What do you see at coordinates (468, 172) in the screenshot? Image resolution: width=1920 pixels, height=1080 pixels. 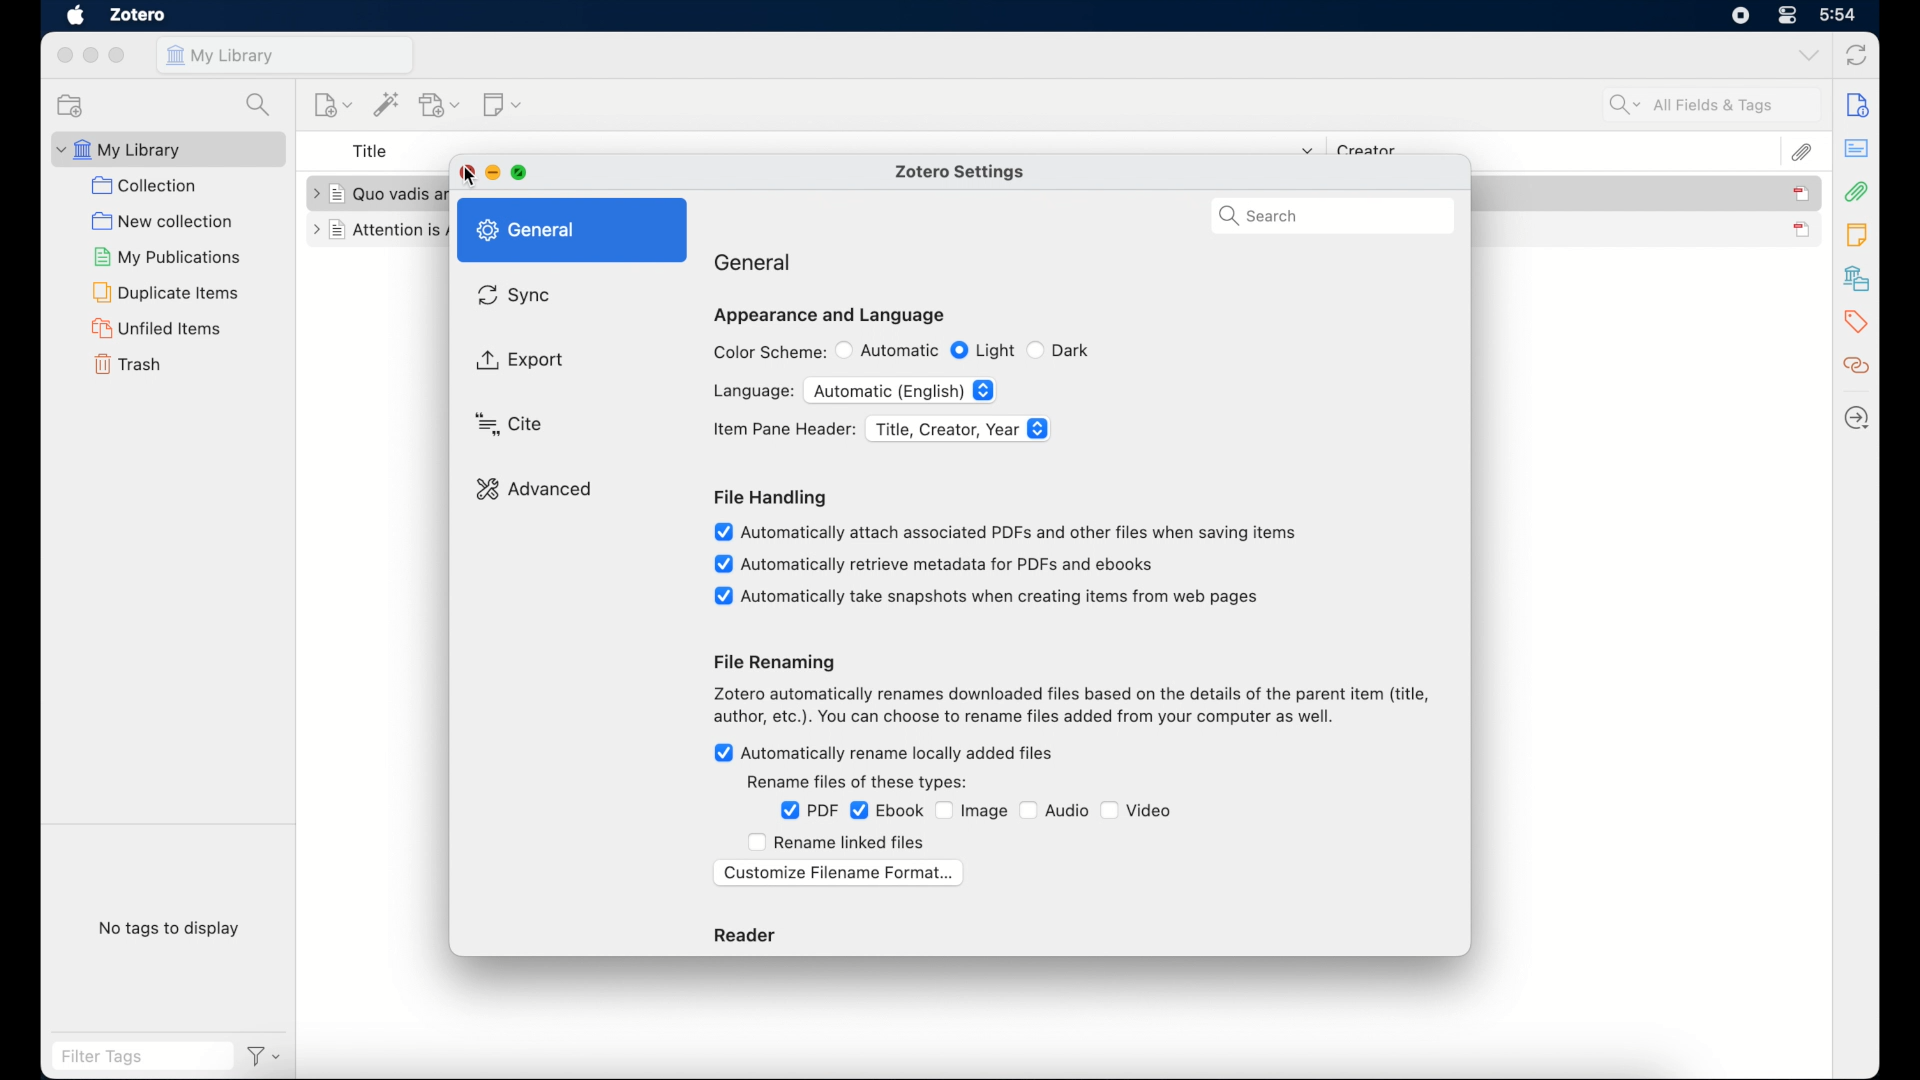 I see `close` at bounding box center [468, 172].